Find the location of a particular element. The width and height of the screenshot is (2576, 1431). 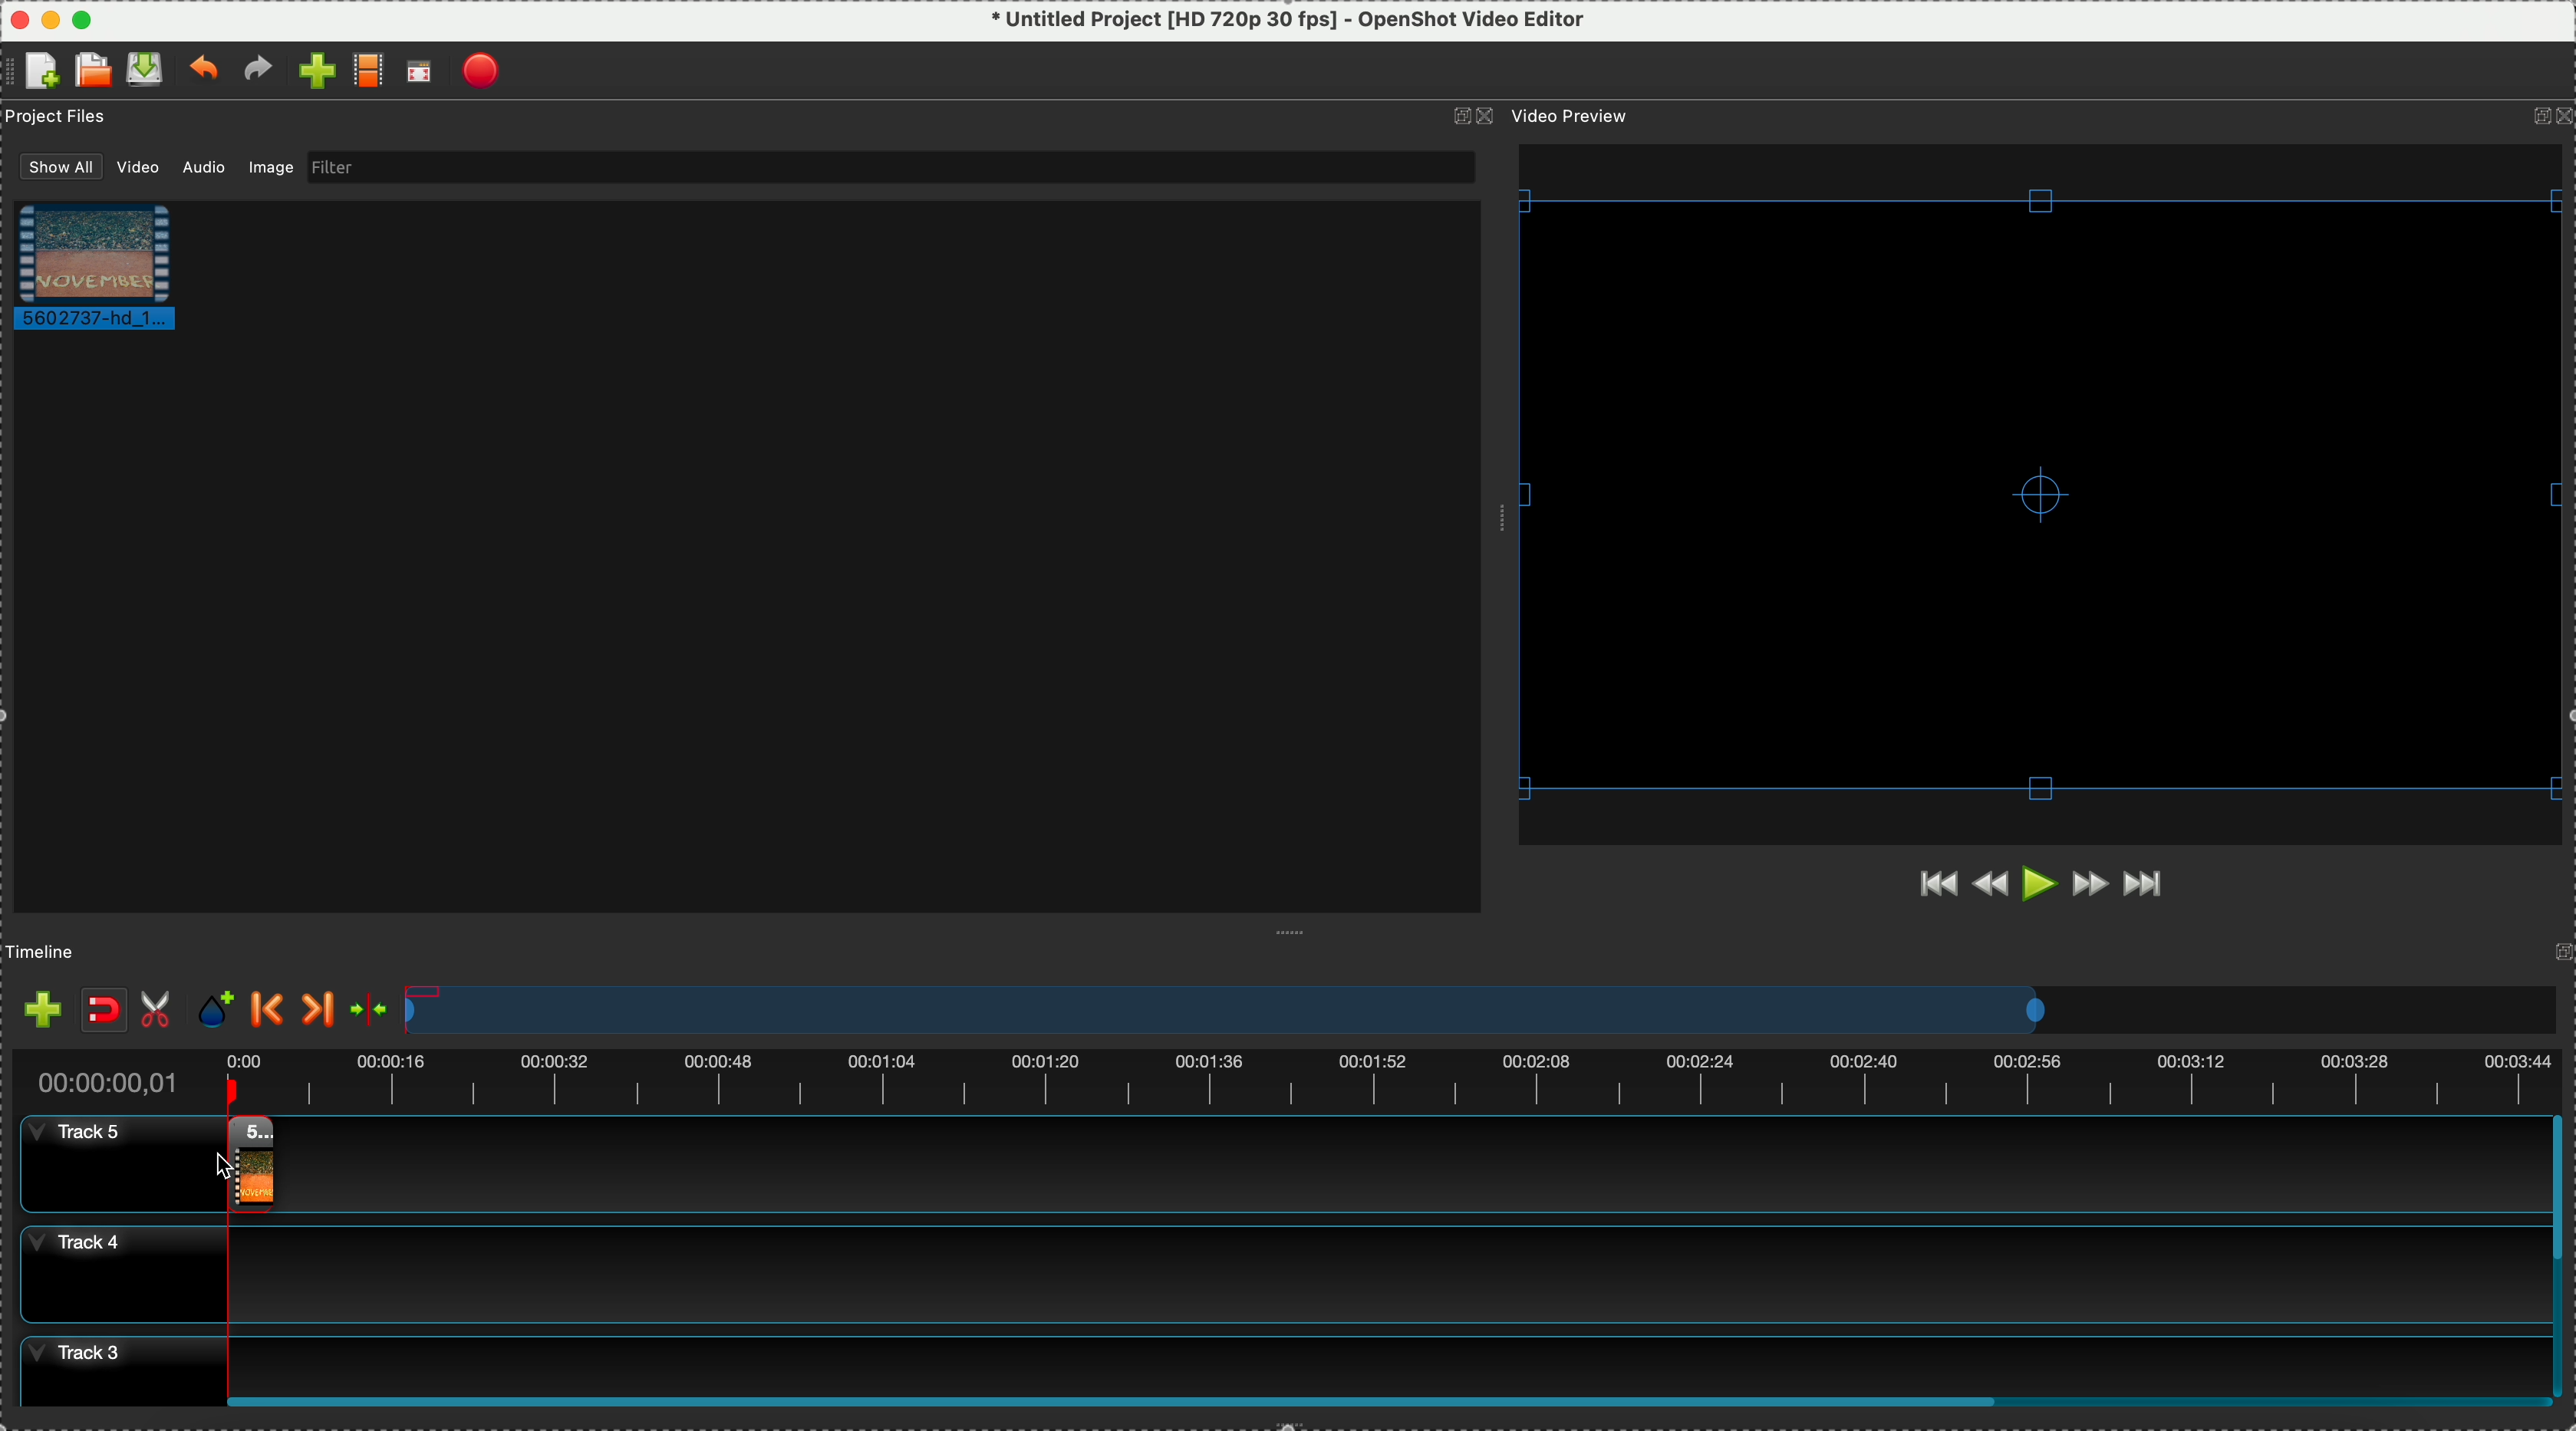

previous marker is located at coordinates (267, 1010).